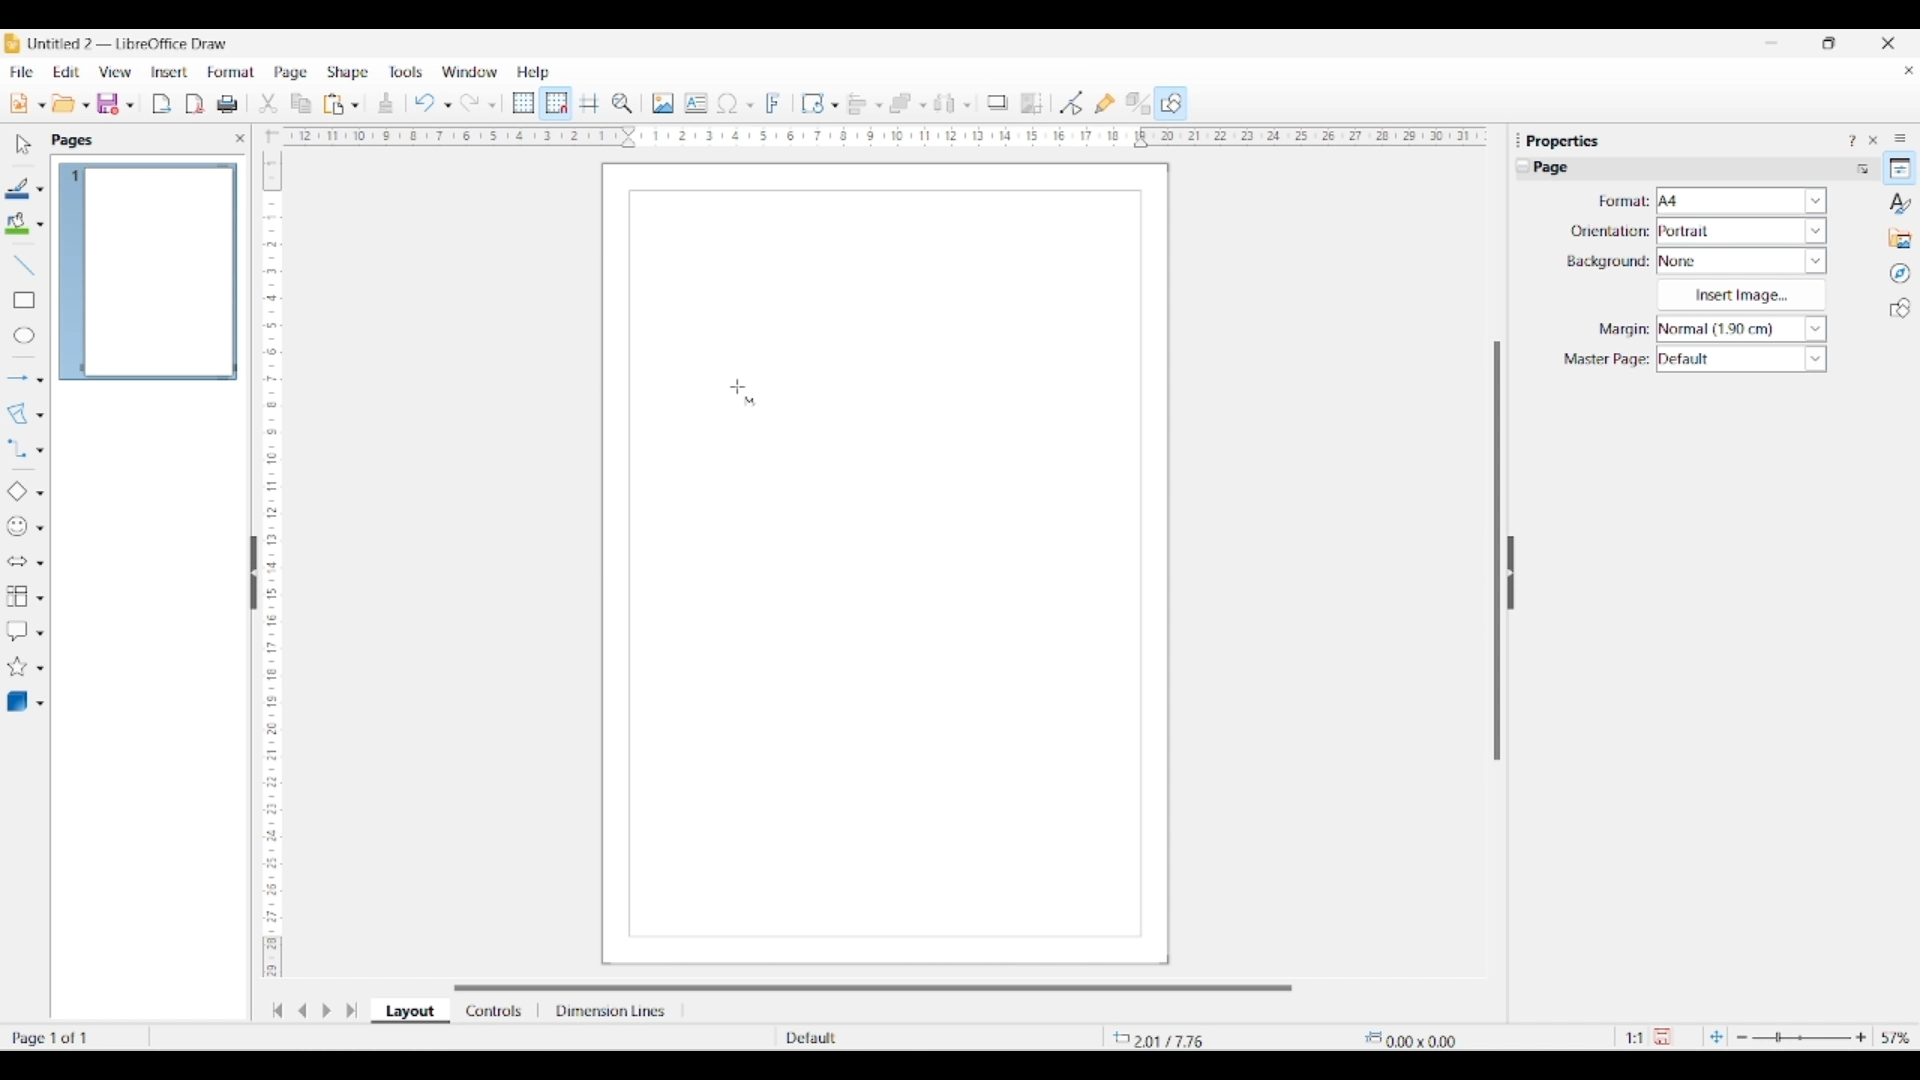  I want to click on Move to previous slide, so click(302, 1010).